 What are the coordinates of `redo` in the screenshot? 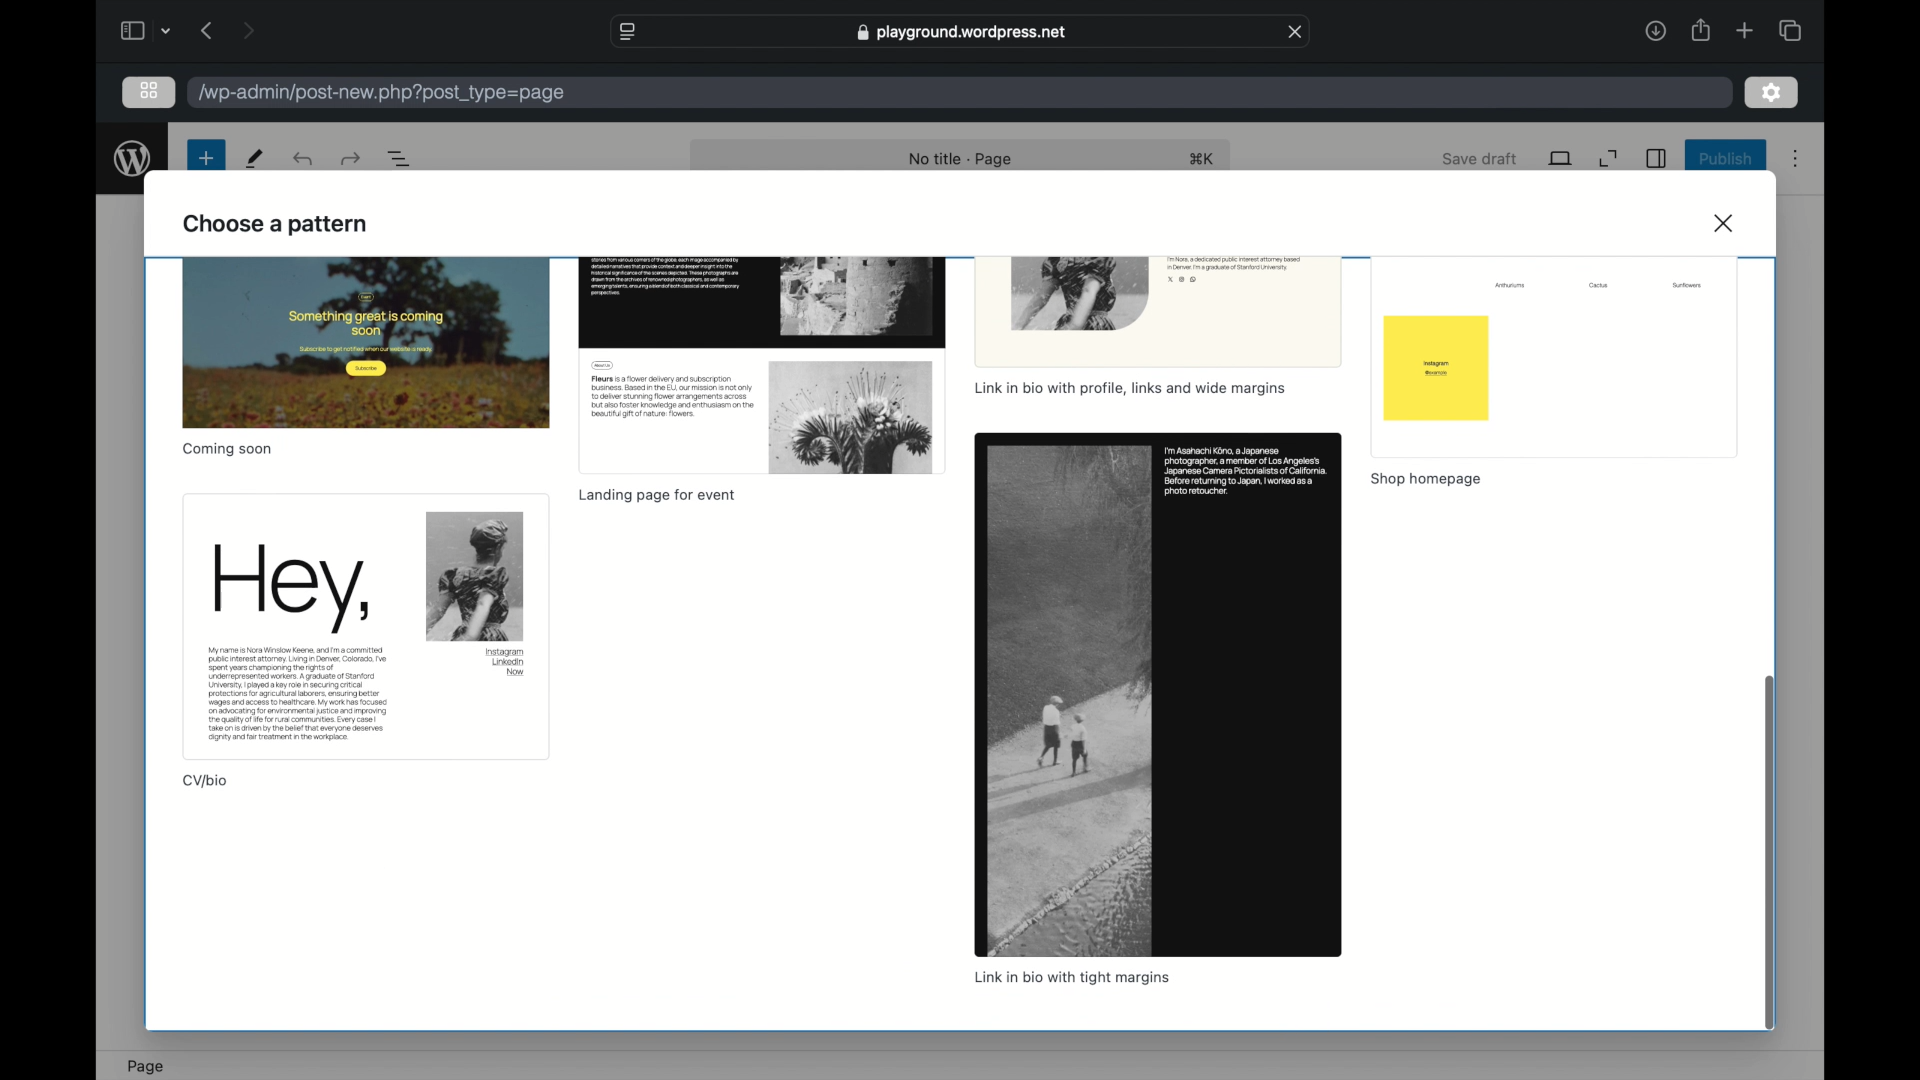 It's located at (305, 158).